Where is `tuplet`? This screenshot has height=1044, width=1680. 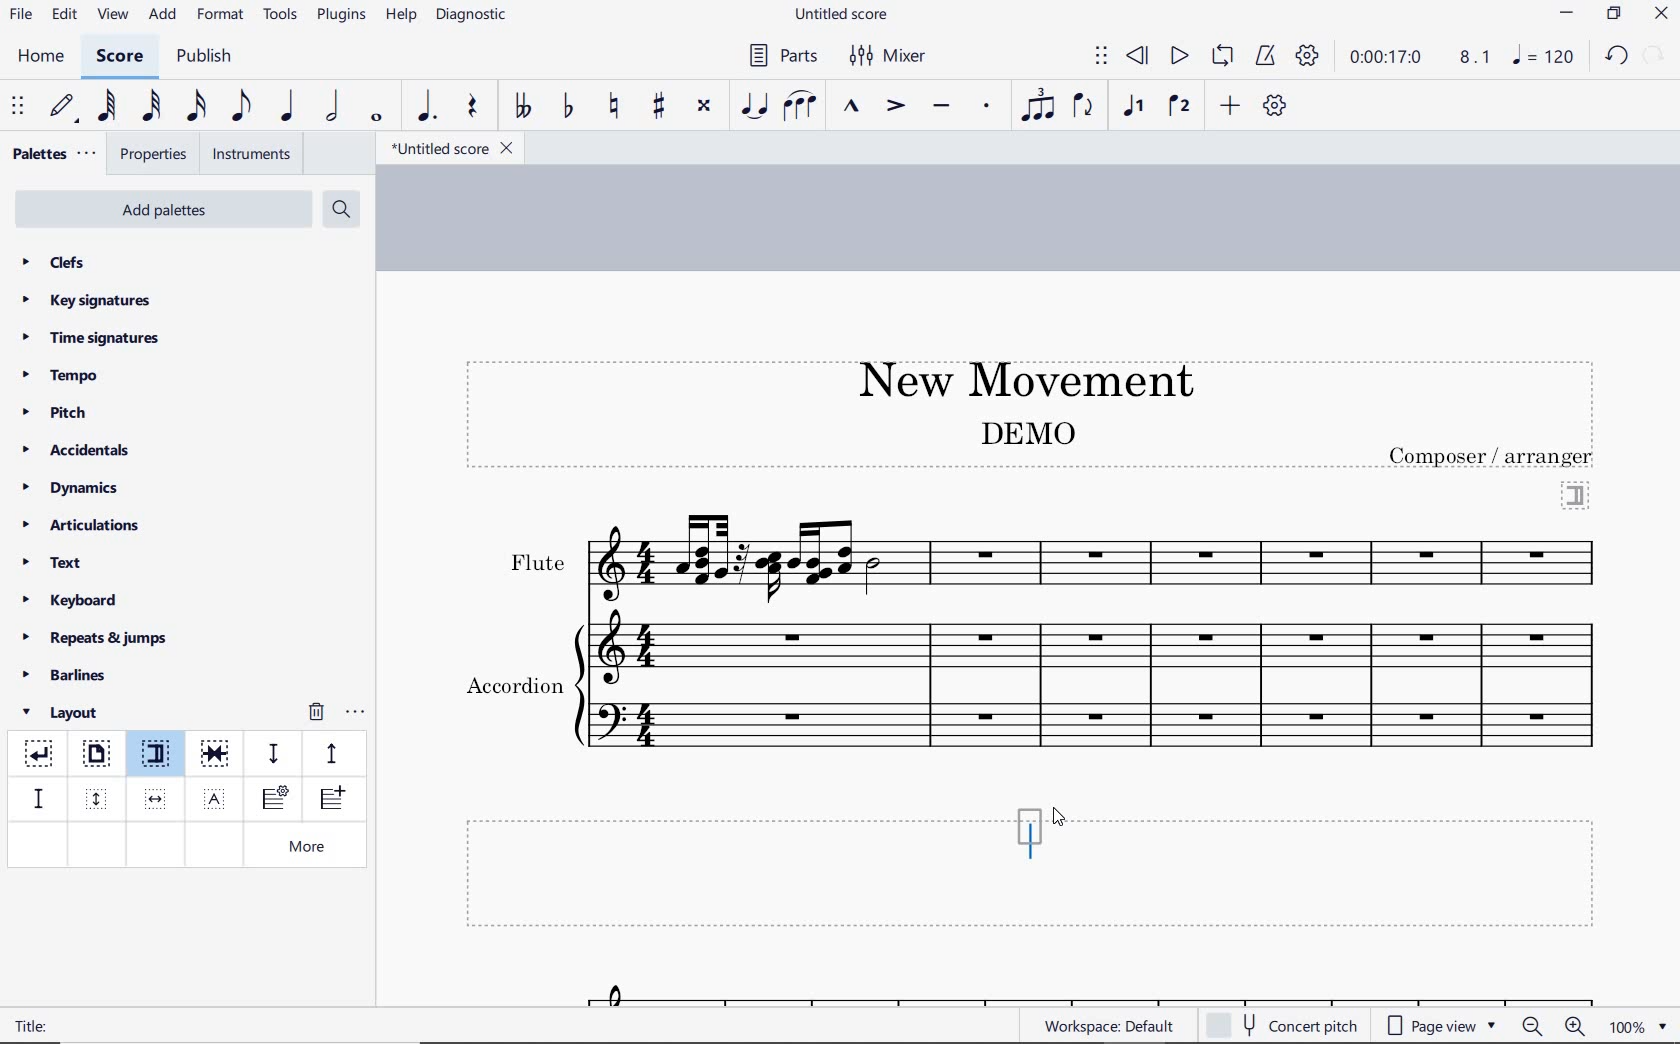 tuplet is located at coordinates (1034, 105).